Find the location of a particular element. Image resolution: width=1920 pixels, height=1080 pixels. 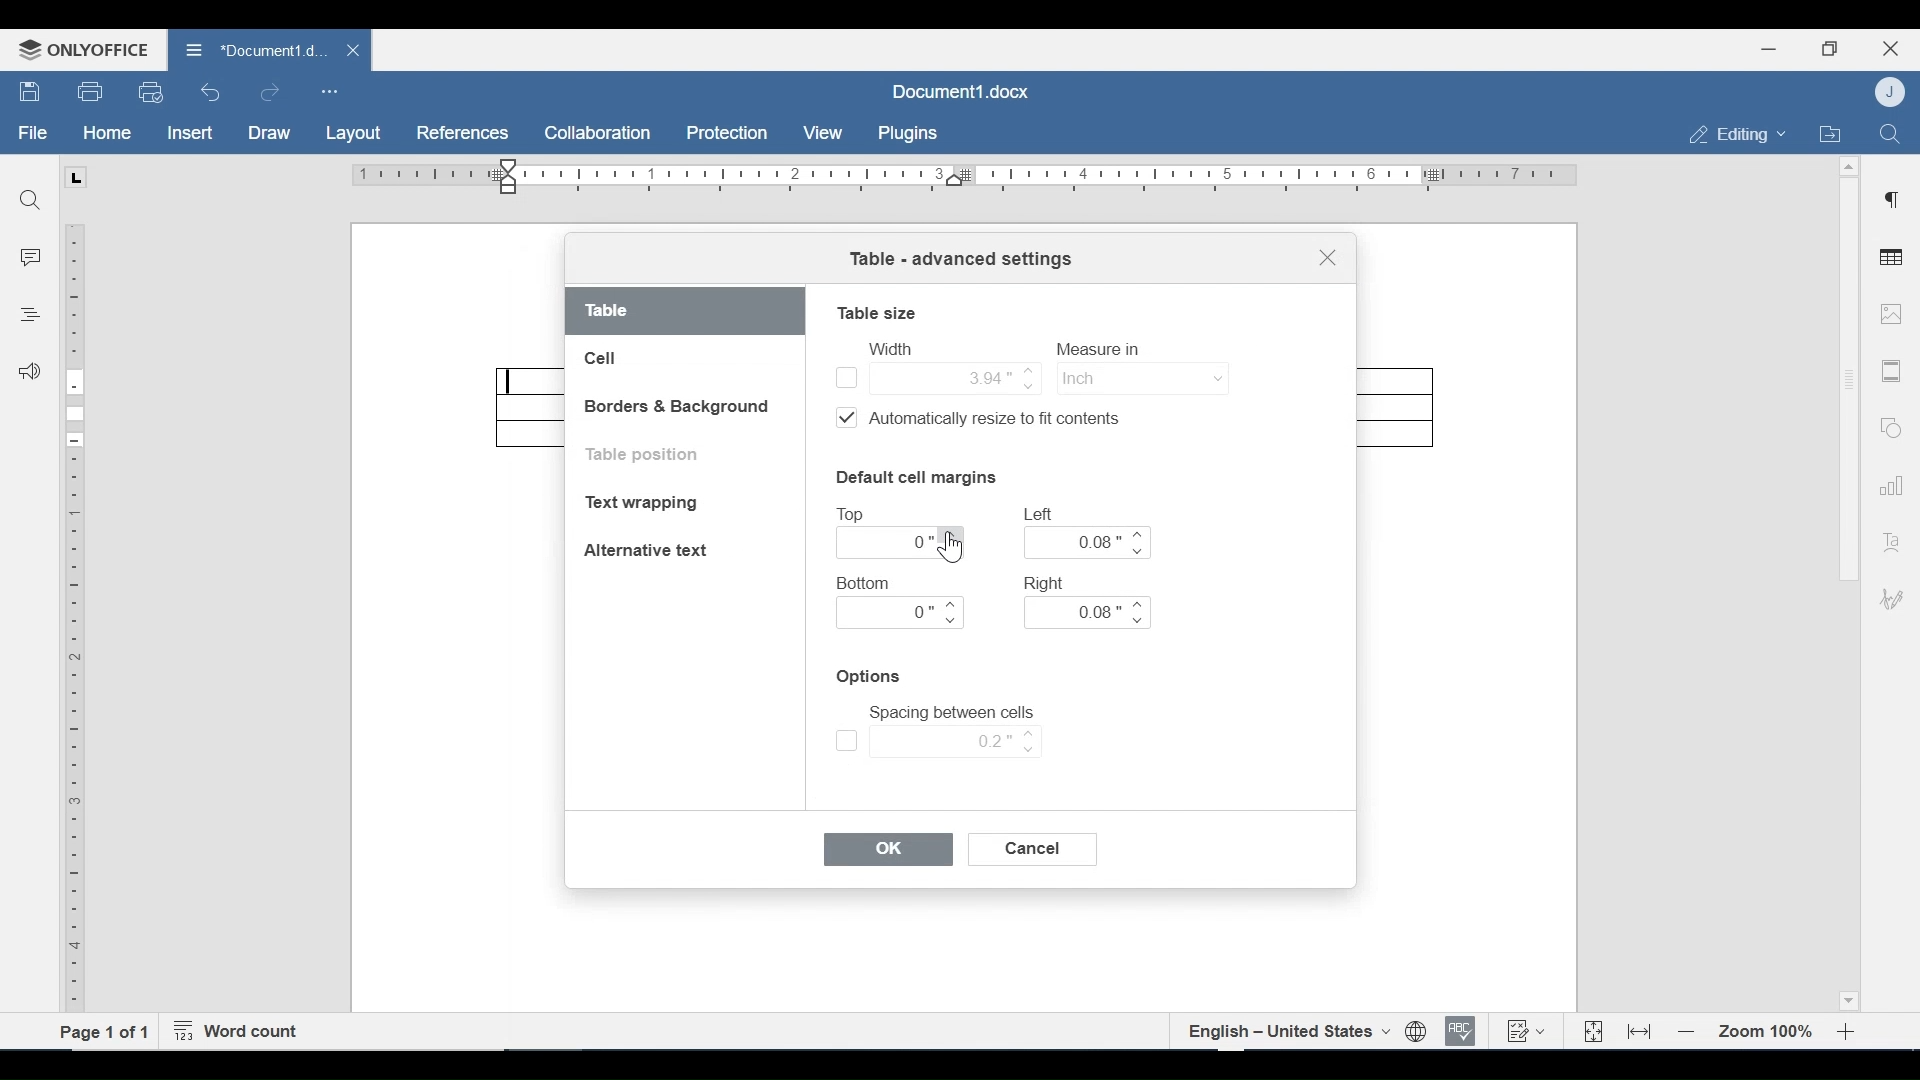

Cell is located at coordinates (603, 359).